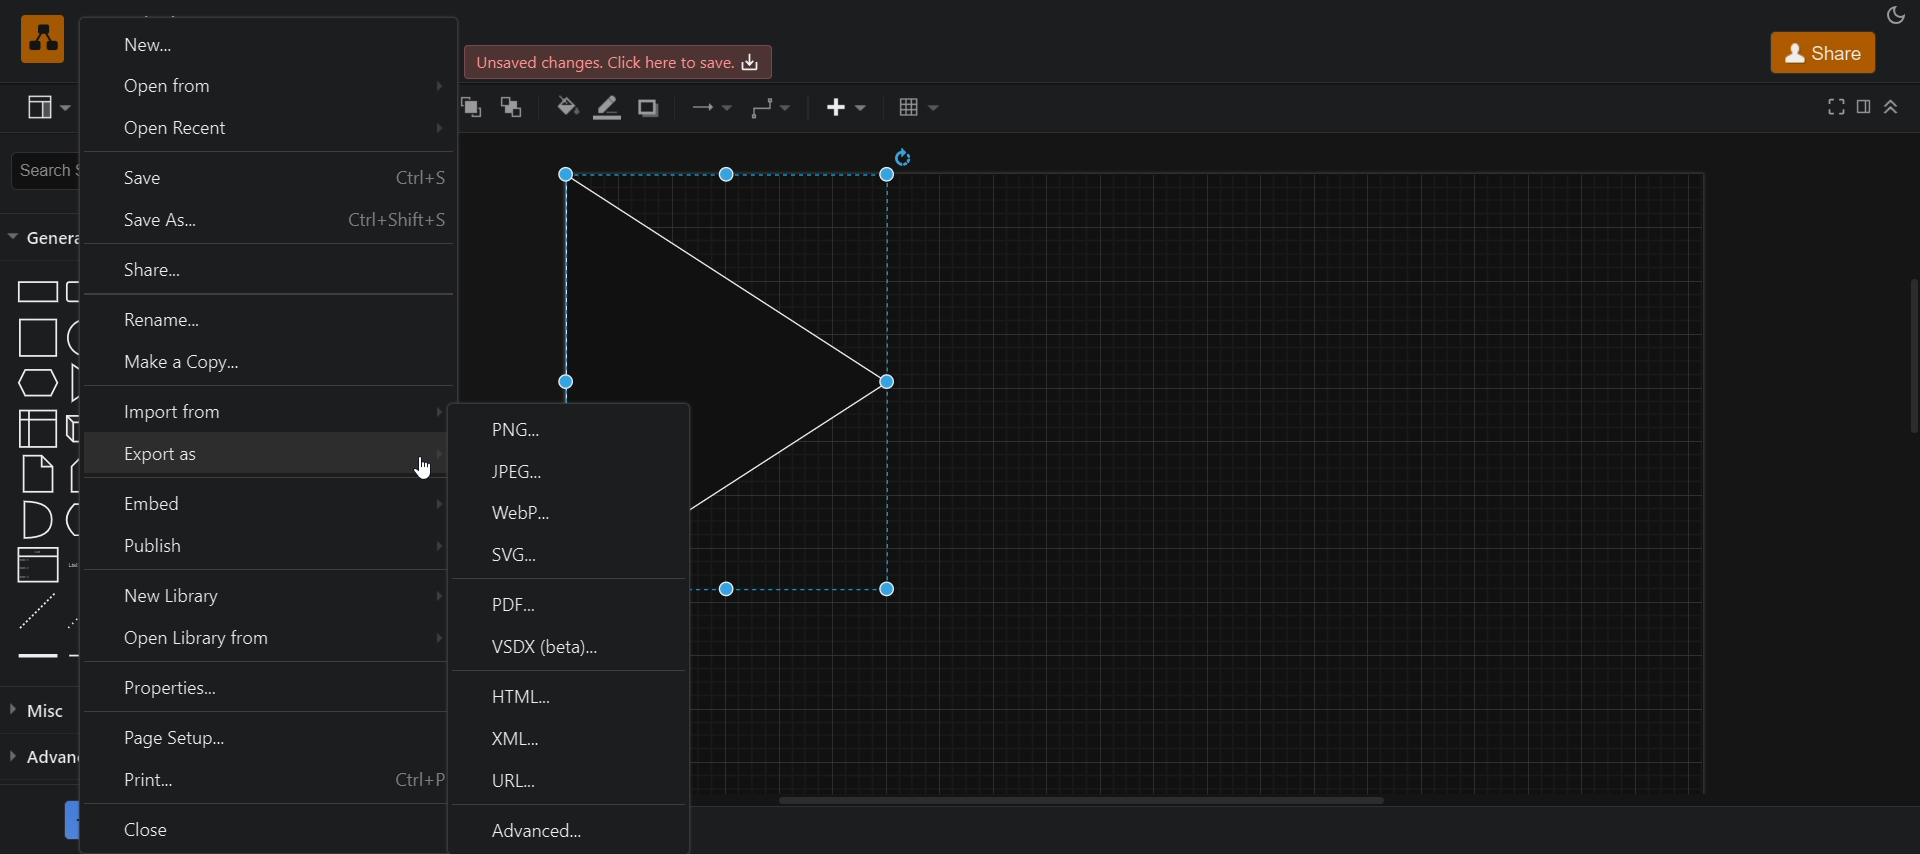 The width and height of the screenshot is (1920, 854). What do you see at coordinates (567, 557) in the screenshot?
I see `svg` at bounding box center [567, 557].